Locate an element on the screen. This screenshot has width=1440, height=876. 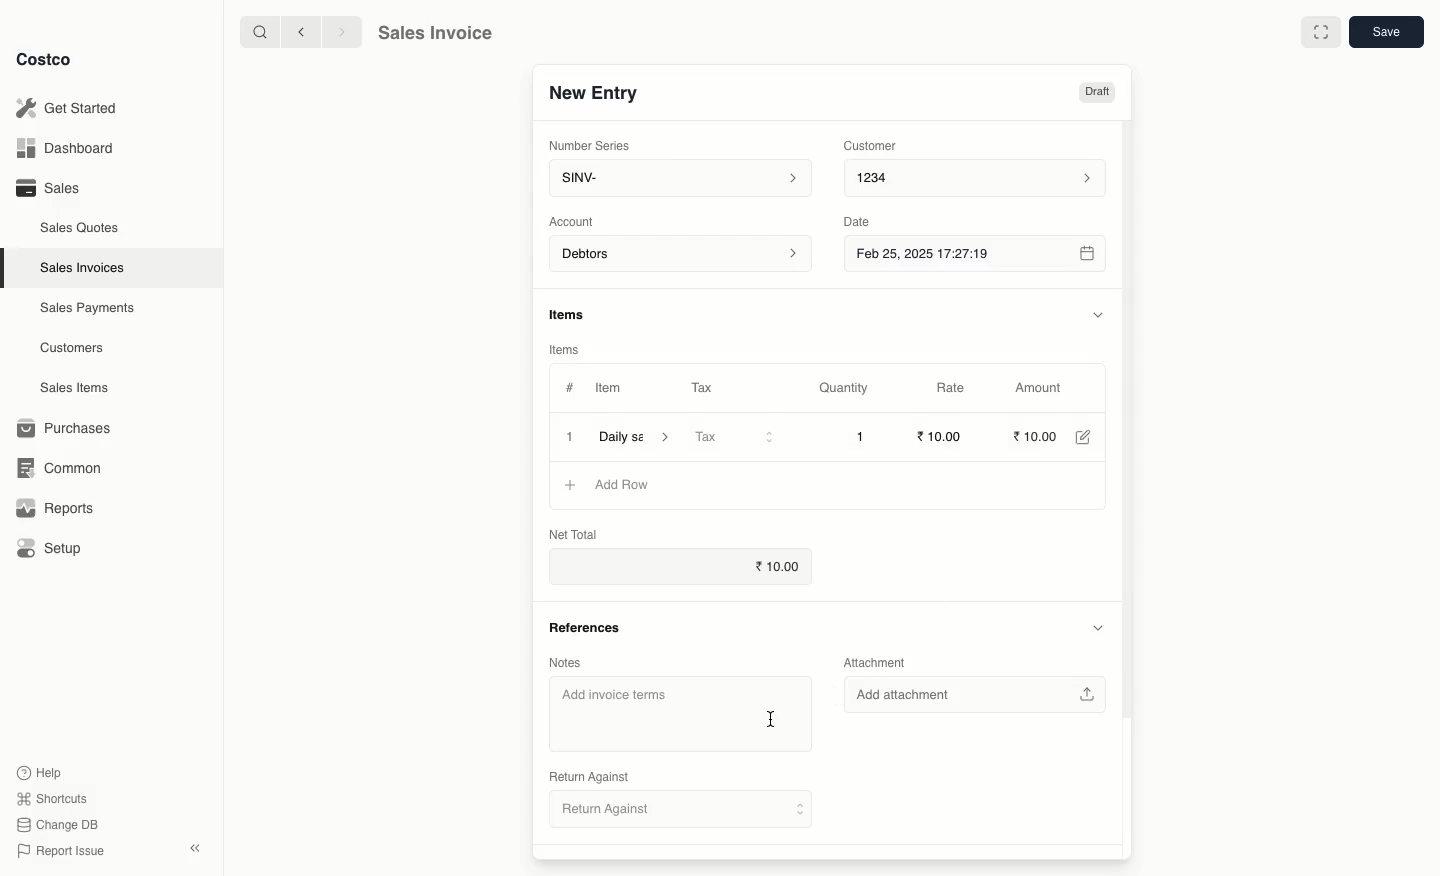
Retum Against  is located at coordinates (682, 812).